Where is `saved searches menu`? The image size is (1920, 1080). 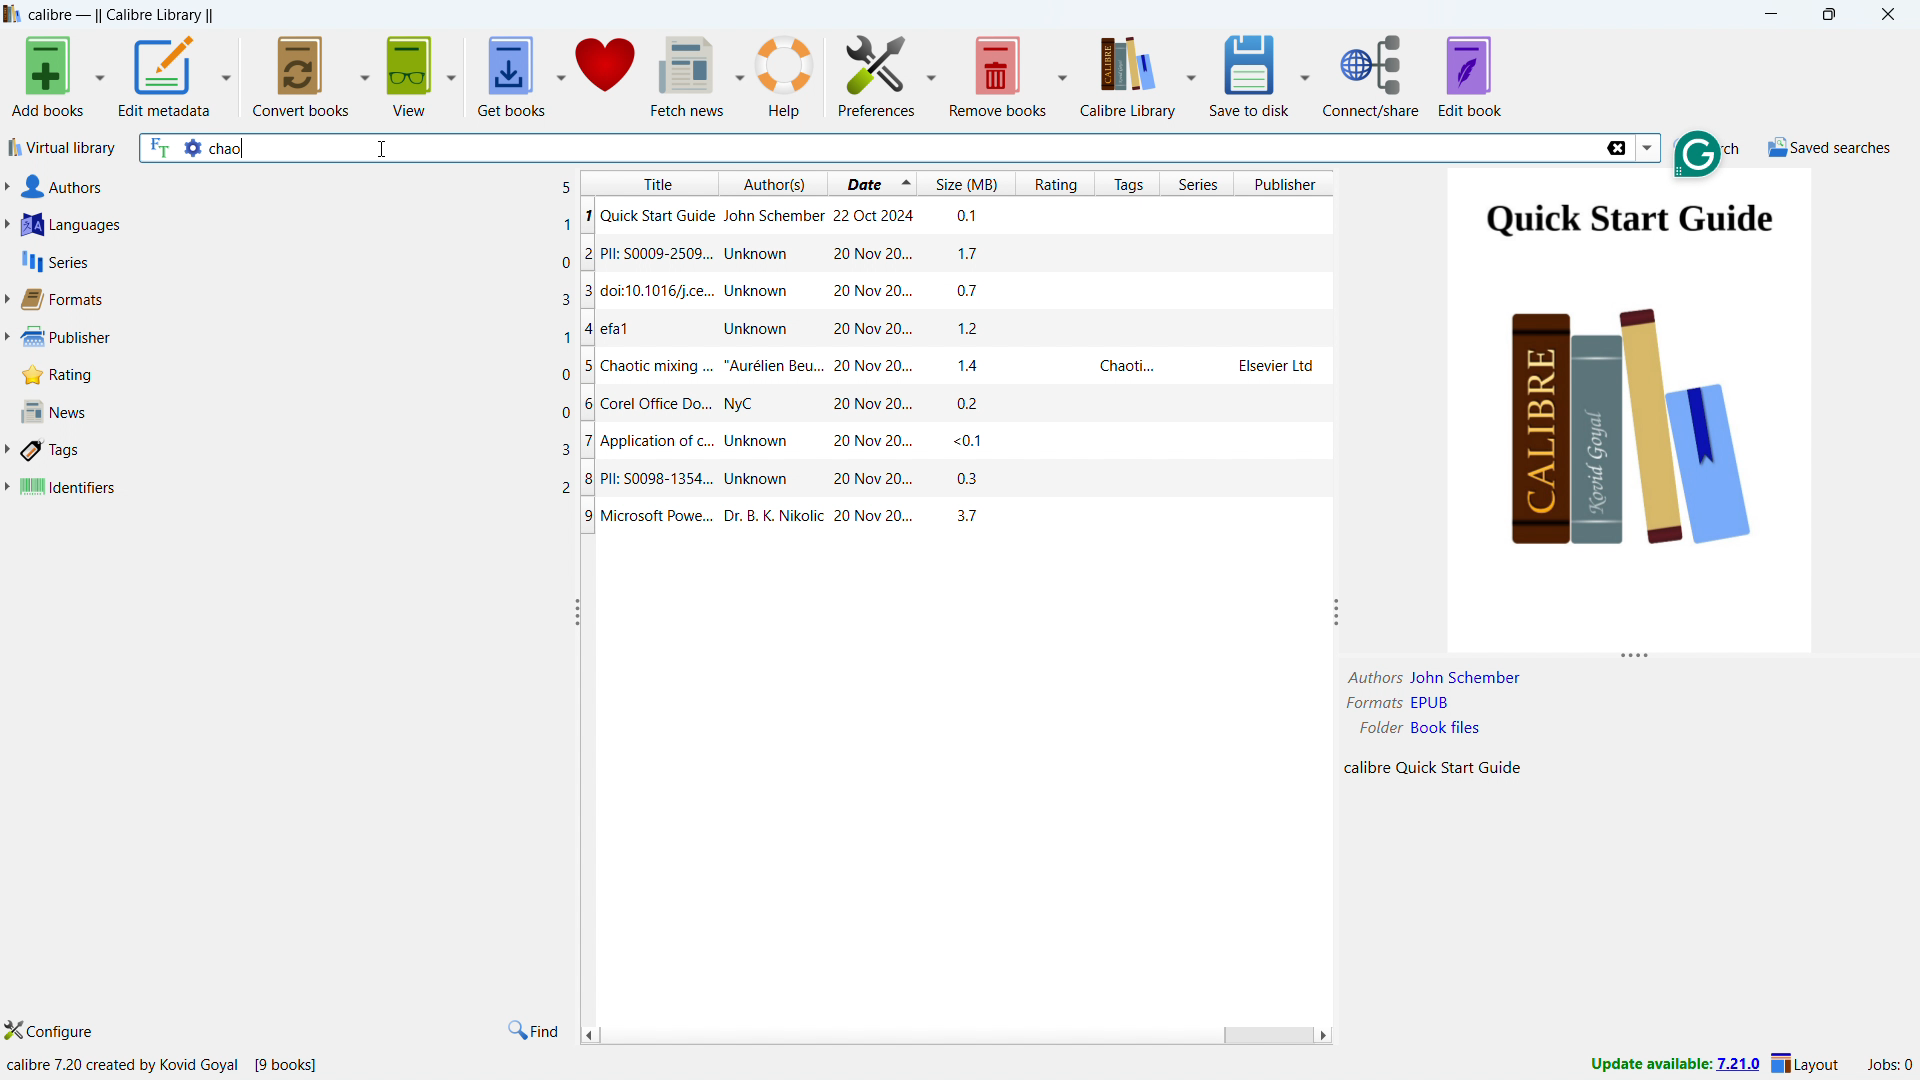 saved searches menu is located at coordinates (1830, 147).